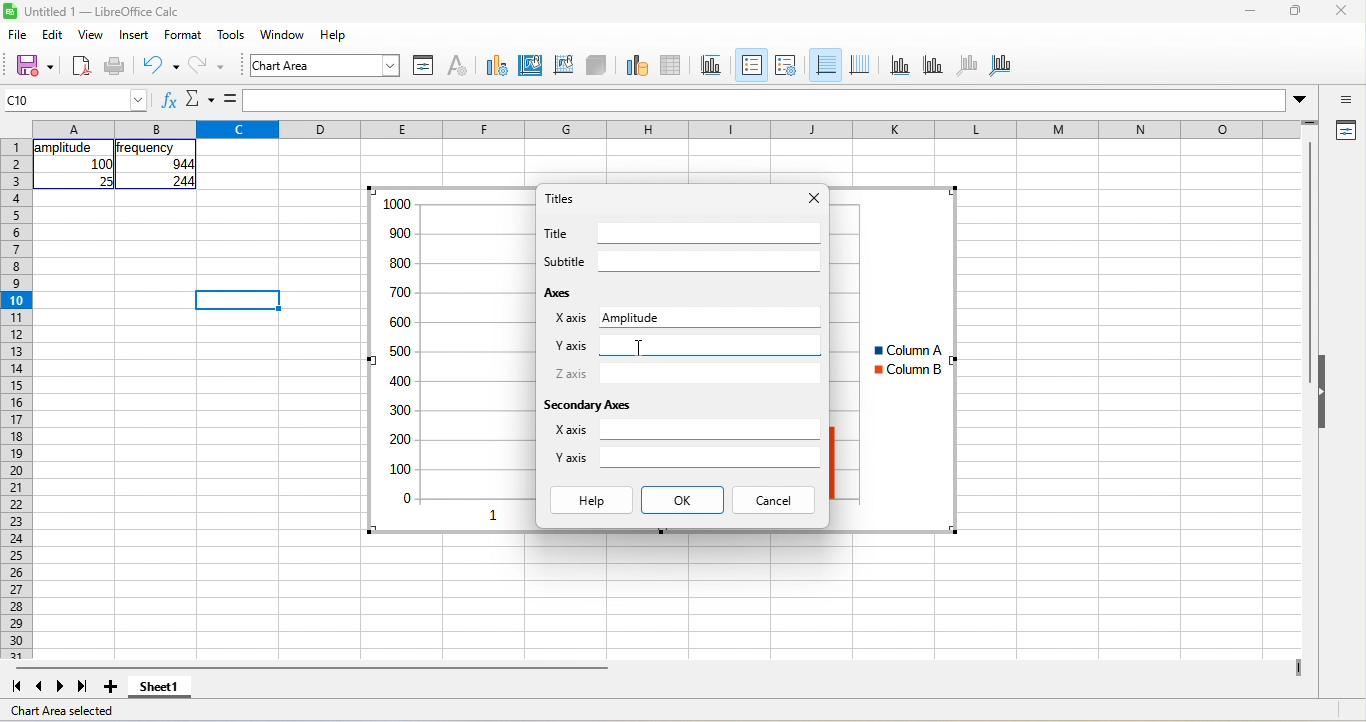 The width and height of the screenshot is (1366, 722). I want to click on secondary axes, so click(586, 405).